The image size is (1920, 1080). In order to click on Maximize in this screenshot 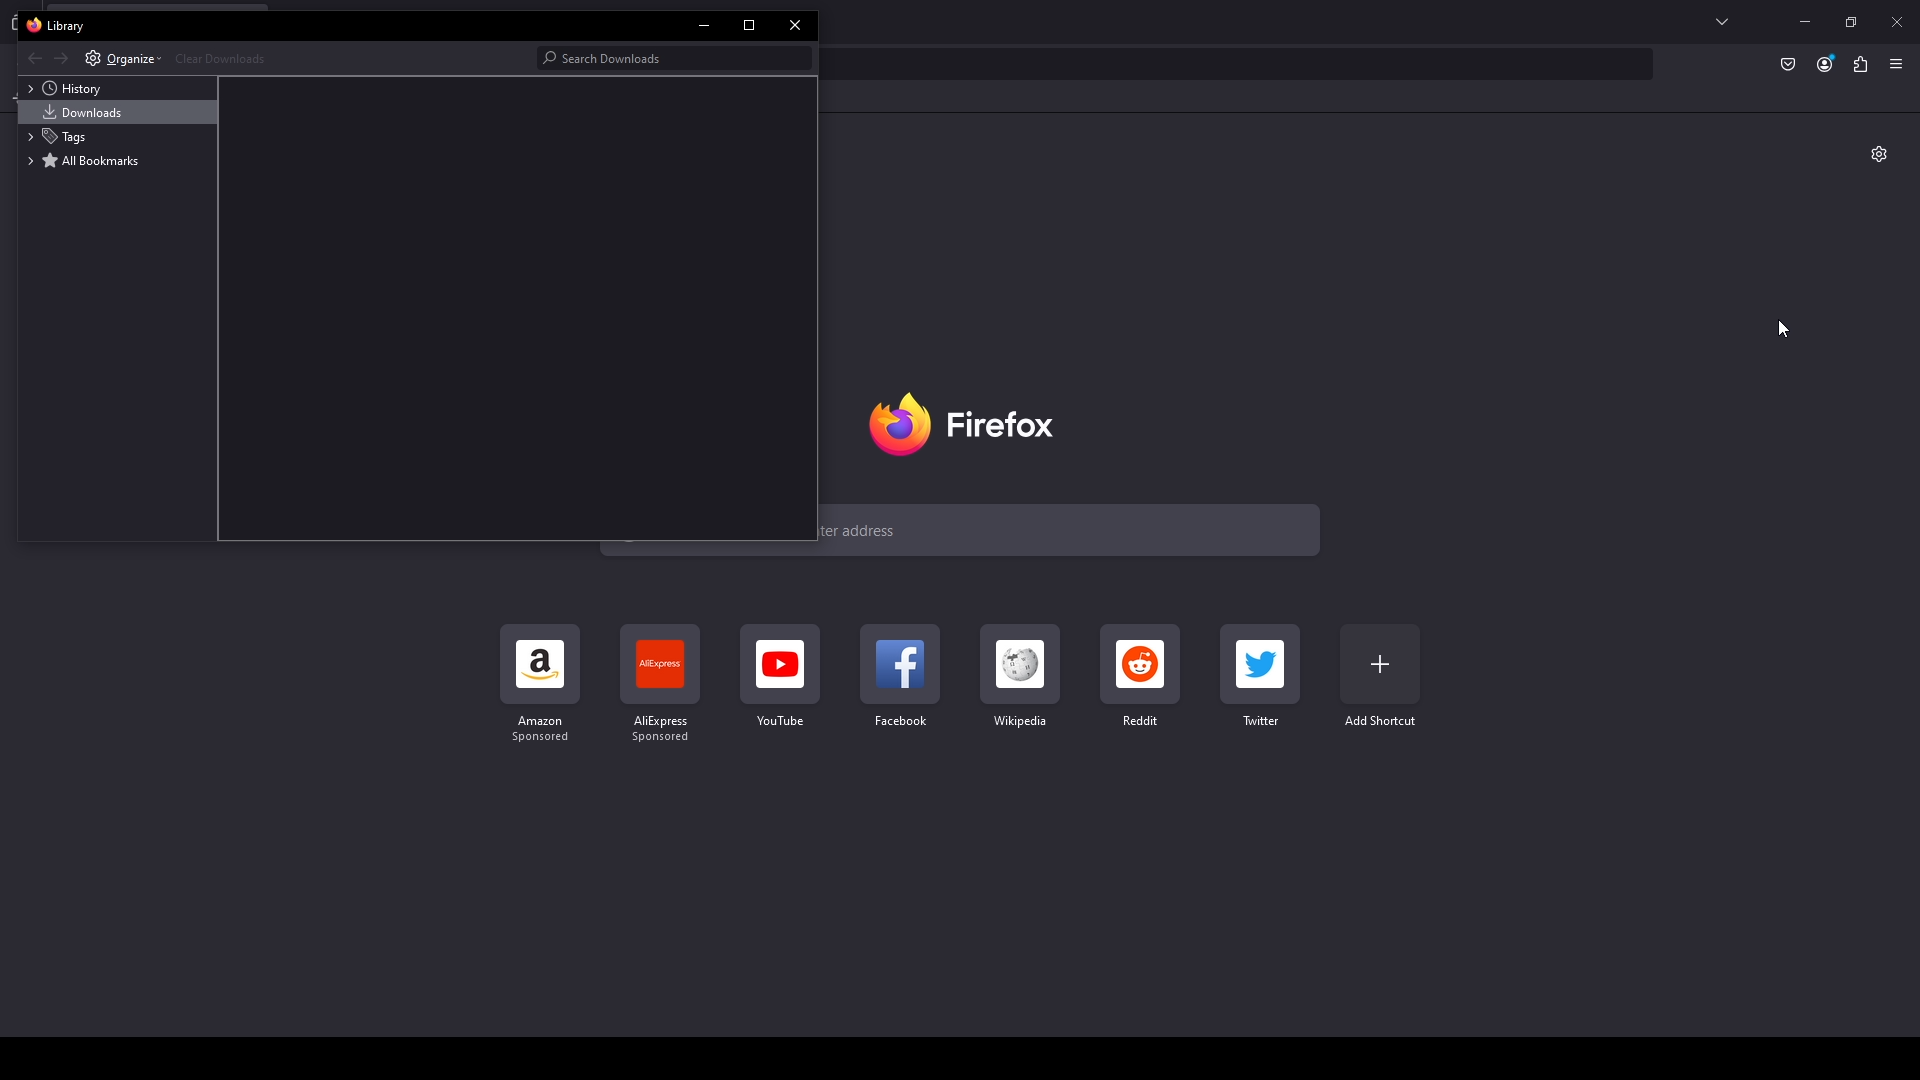, I will do `click(1851, 24)`.